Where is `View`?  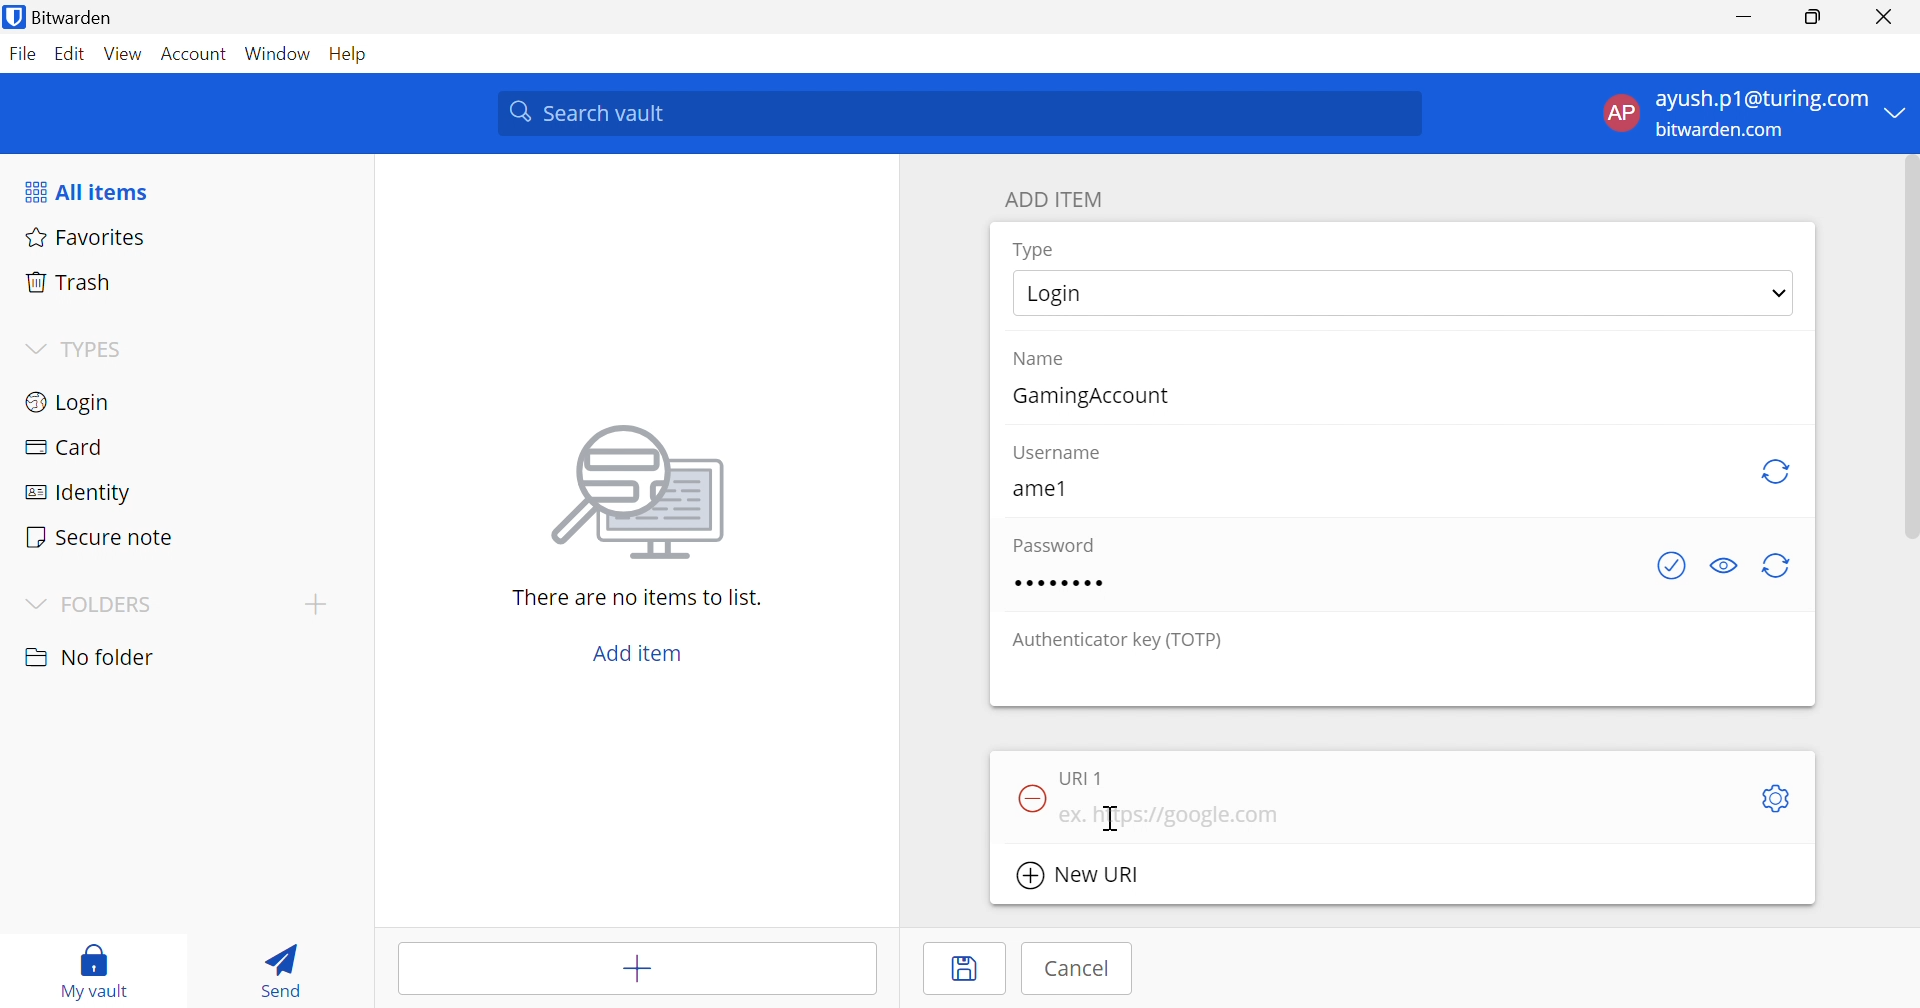 View is located at coordinates (127, 55).